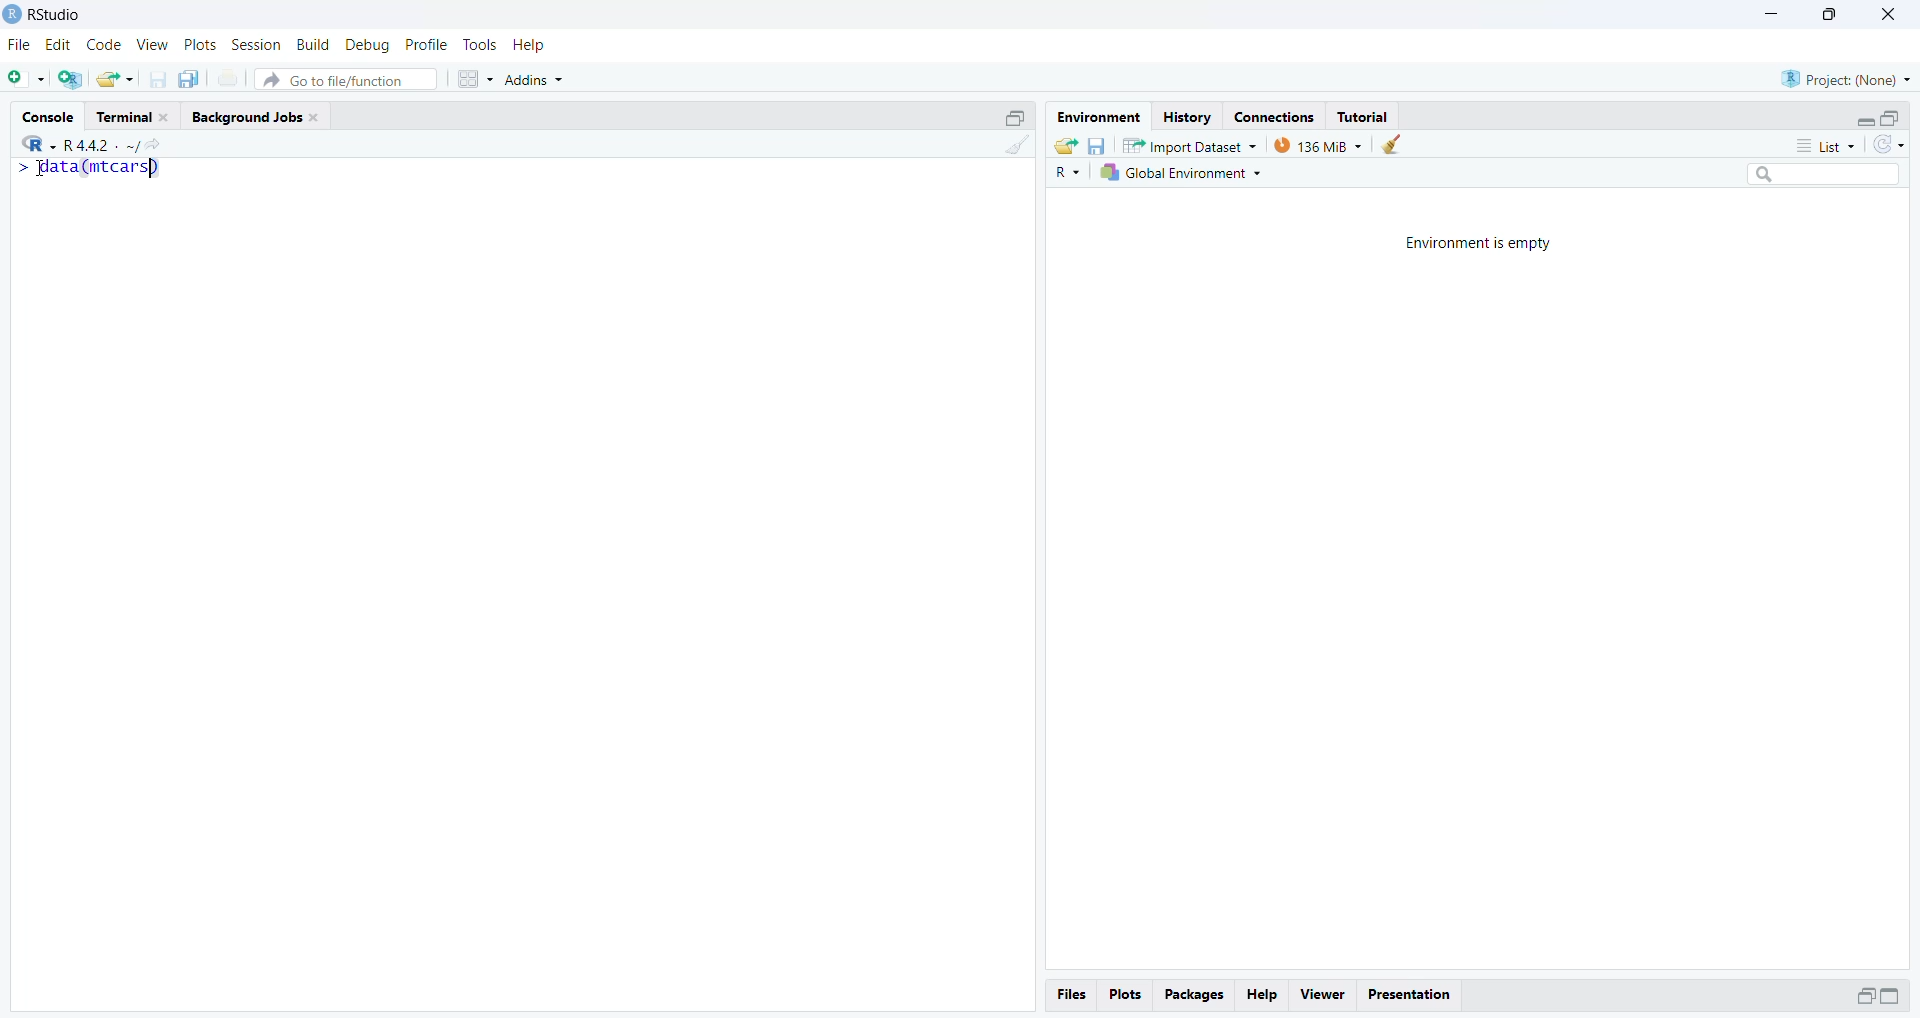 The height and width of the screenshot is (1018, 1920). I want to click on New File, so click(27, 78).